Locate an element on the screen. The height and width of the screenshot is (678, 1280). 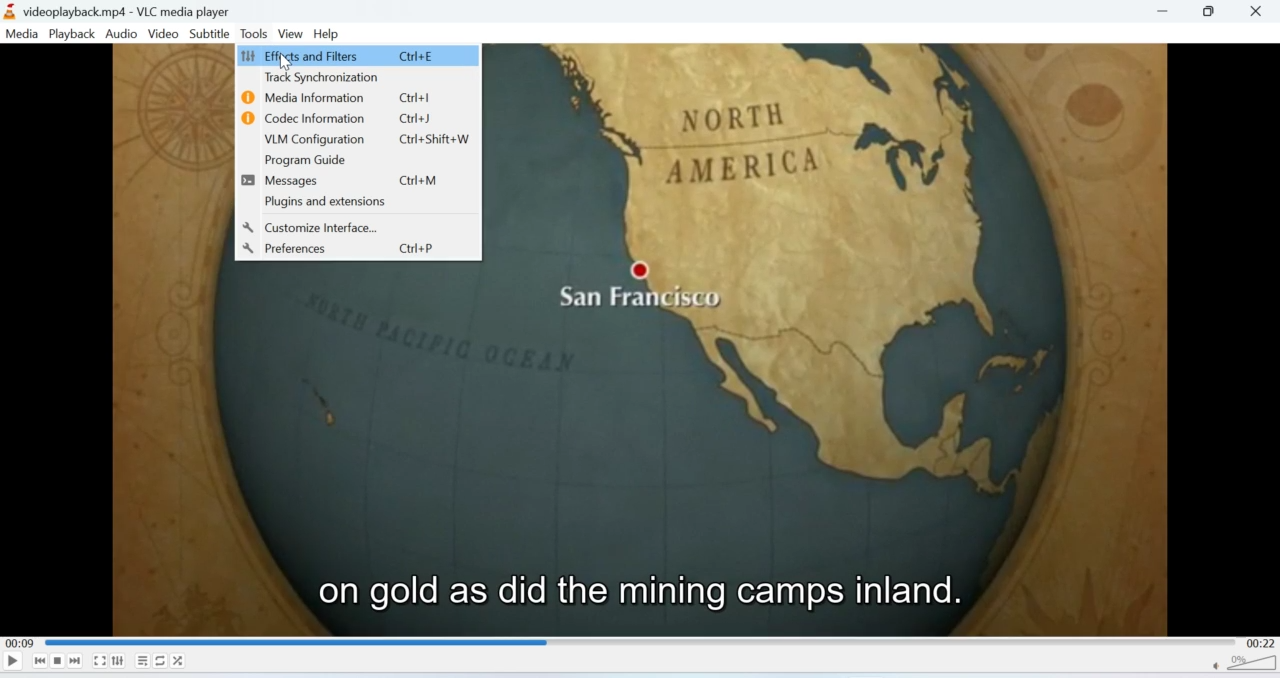
Close is located at coordinates (1257, 12).